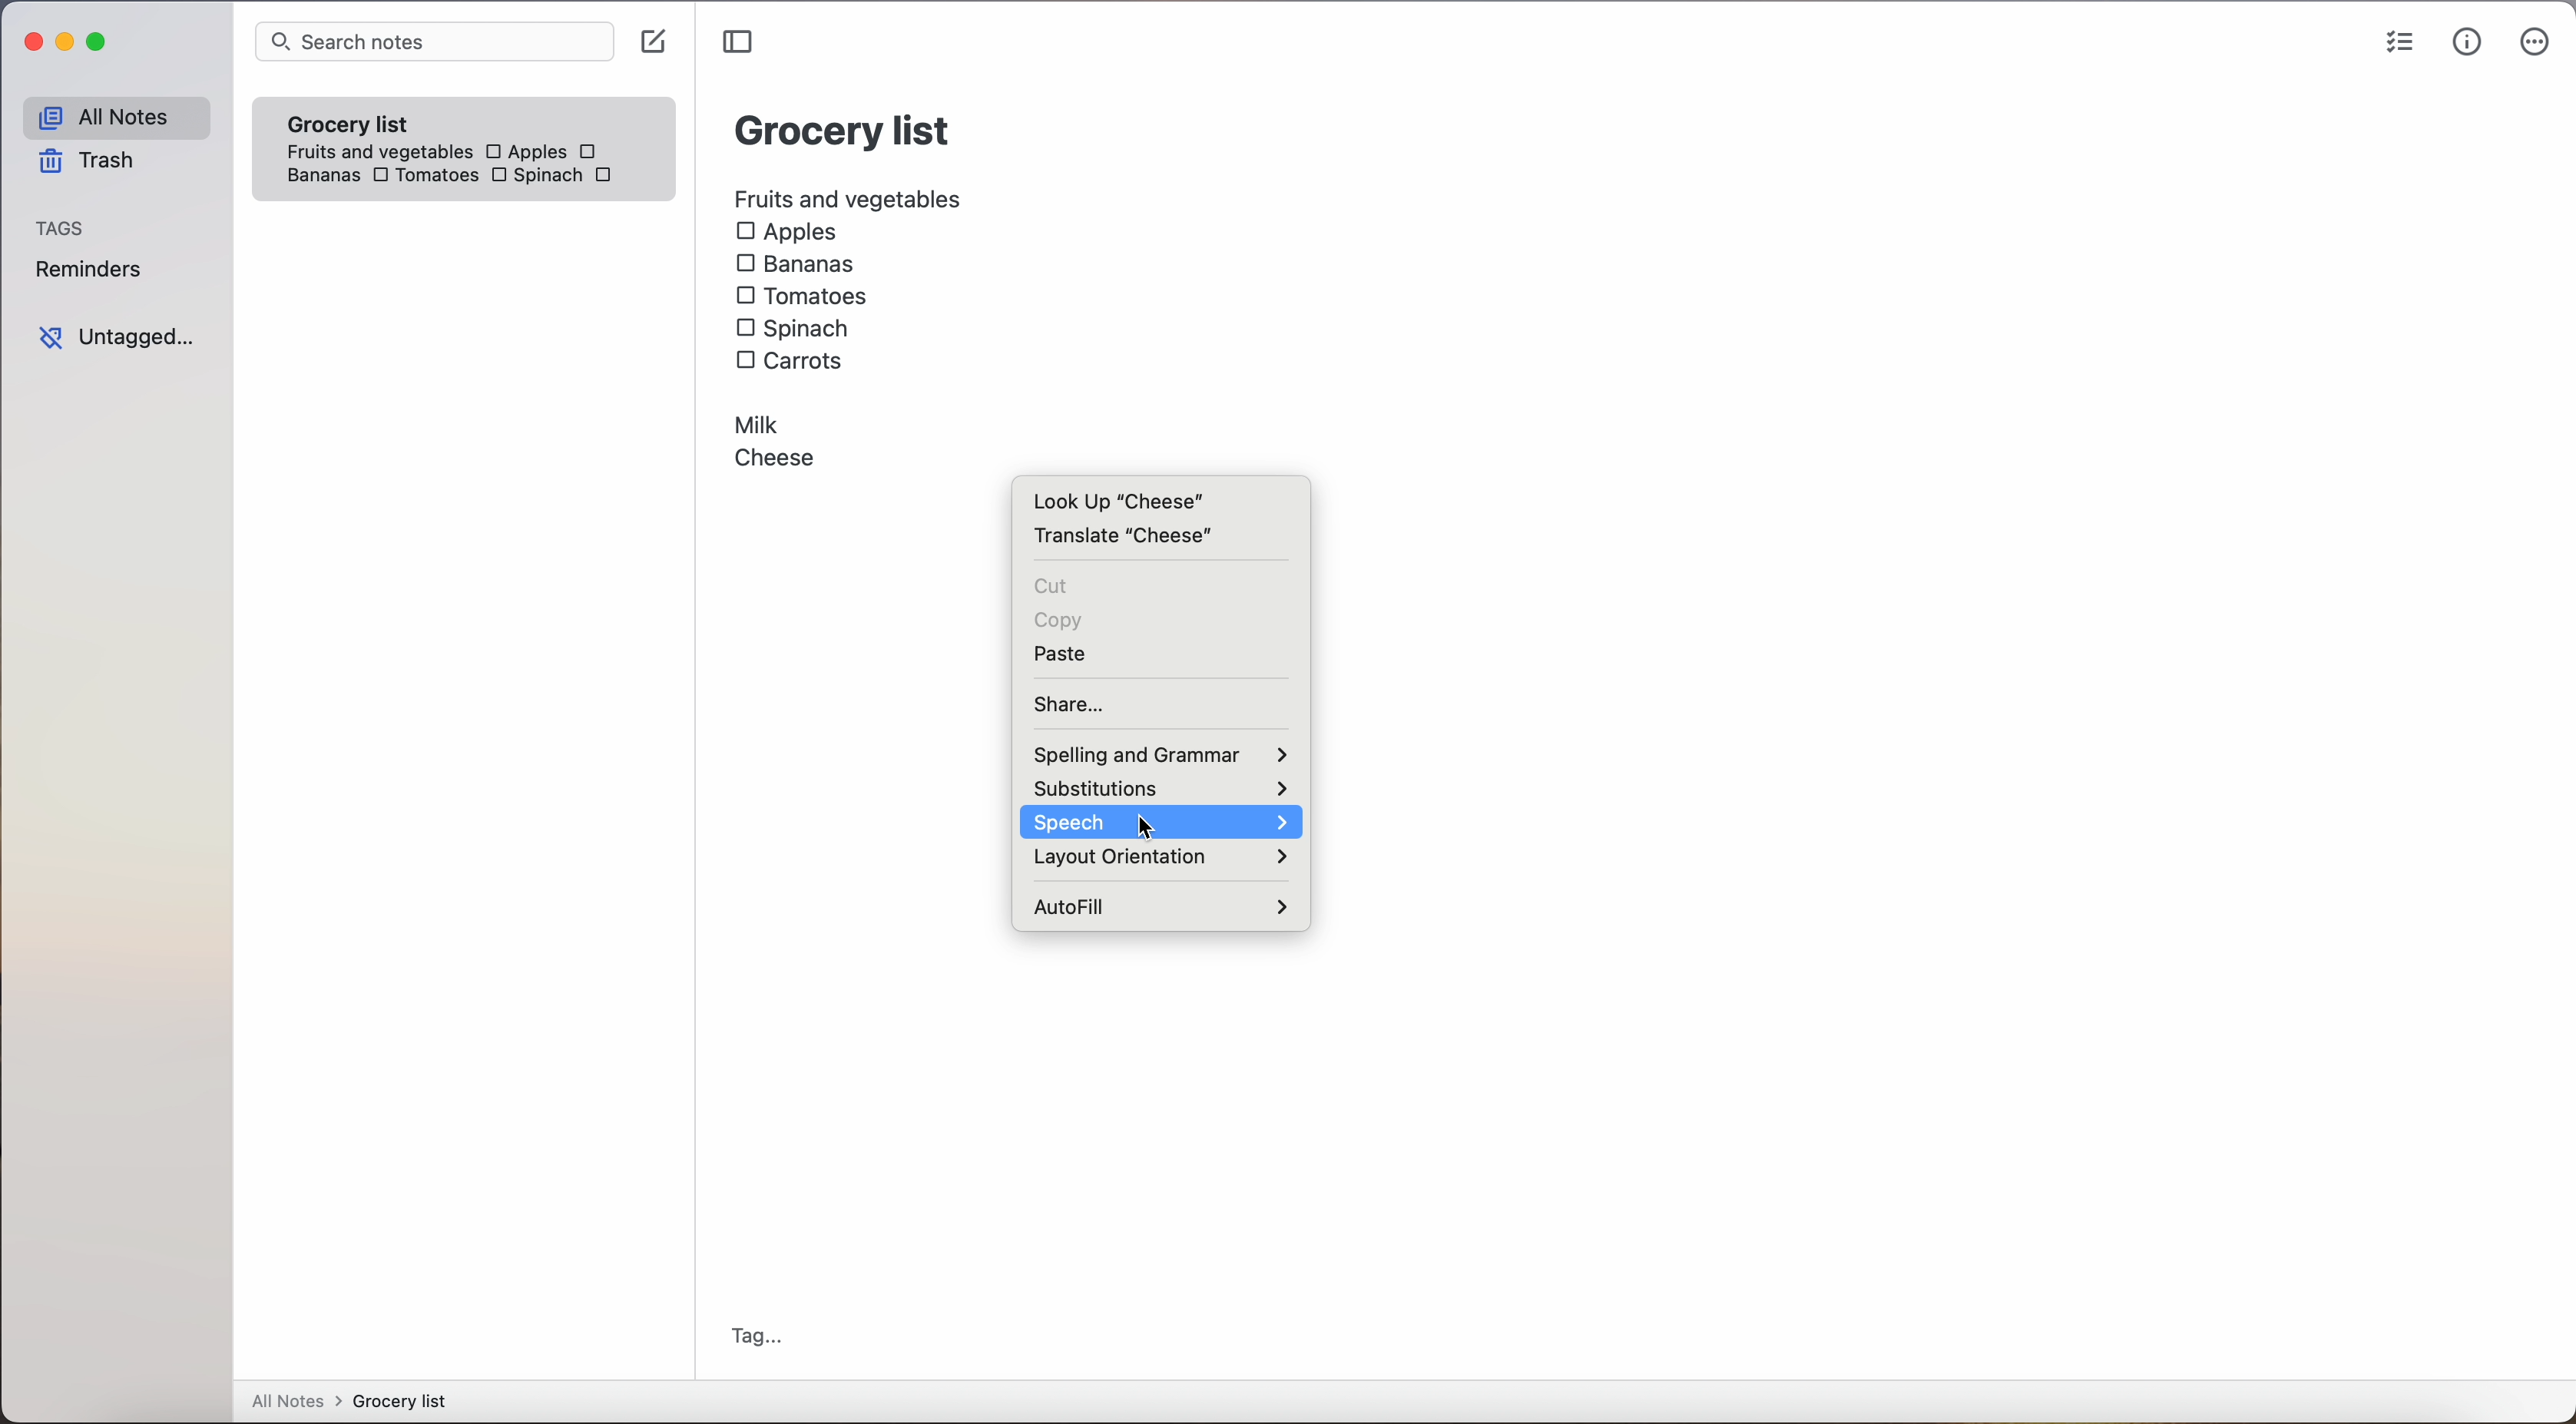 This screenshot has height=1424, width=2576. I want to click on all notes, so click(113, 116).